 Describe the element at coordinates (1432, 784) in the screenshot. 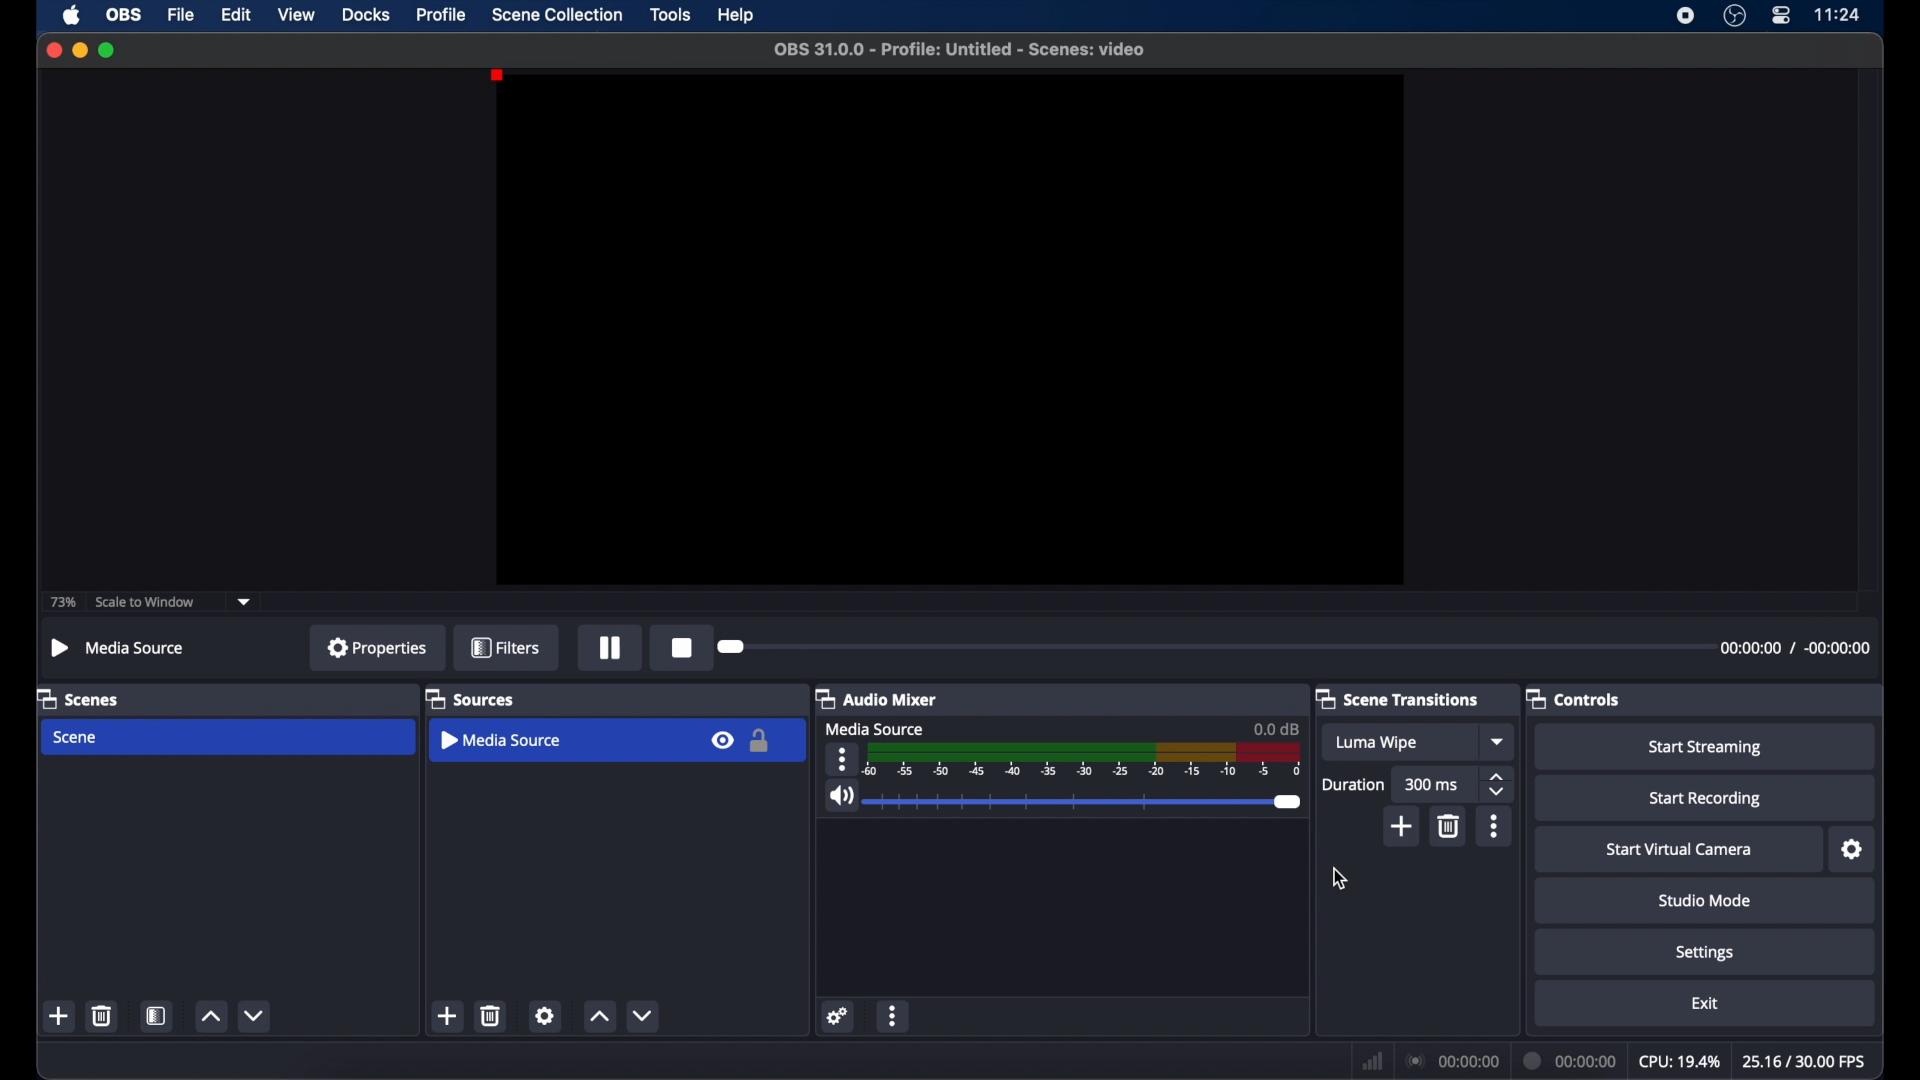

I see `300 ms` at that location.